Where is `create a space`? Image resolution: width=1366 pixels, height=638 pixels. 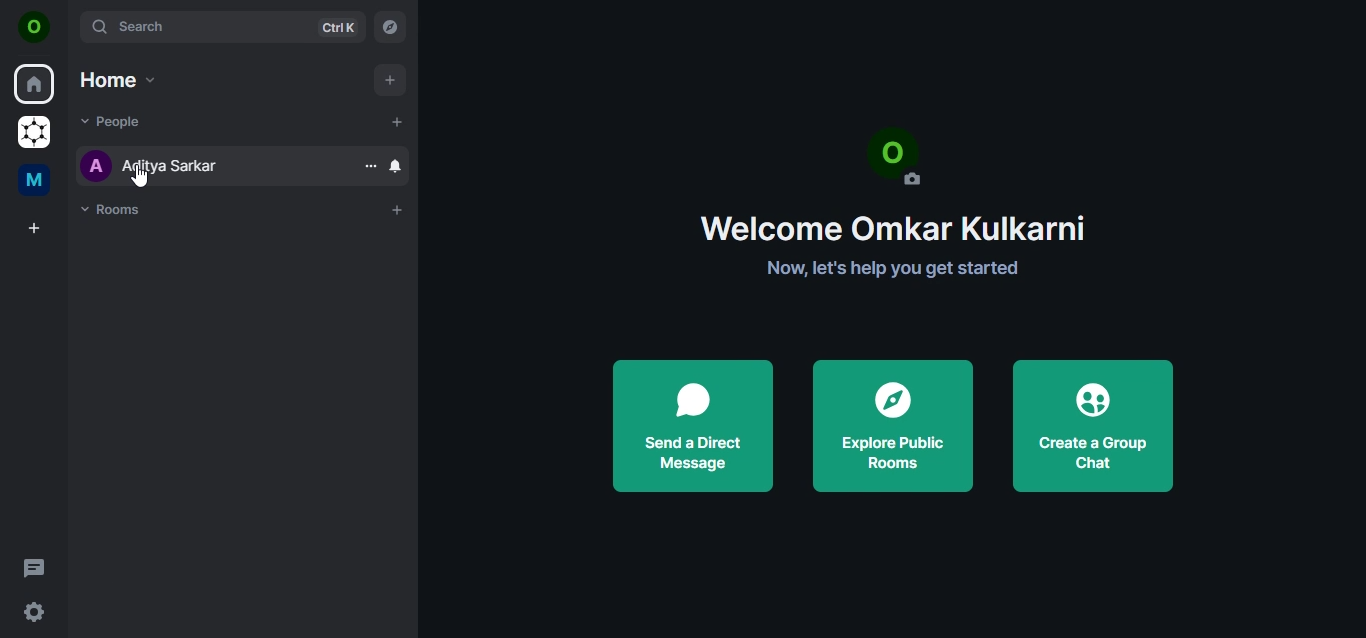 create a space is located at coordinates (37, 229).